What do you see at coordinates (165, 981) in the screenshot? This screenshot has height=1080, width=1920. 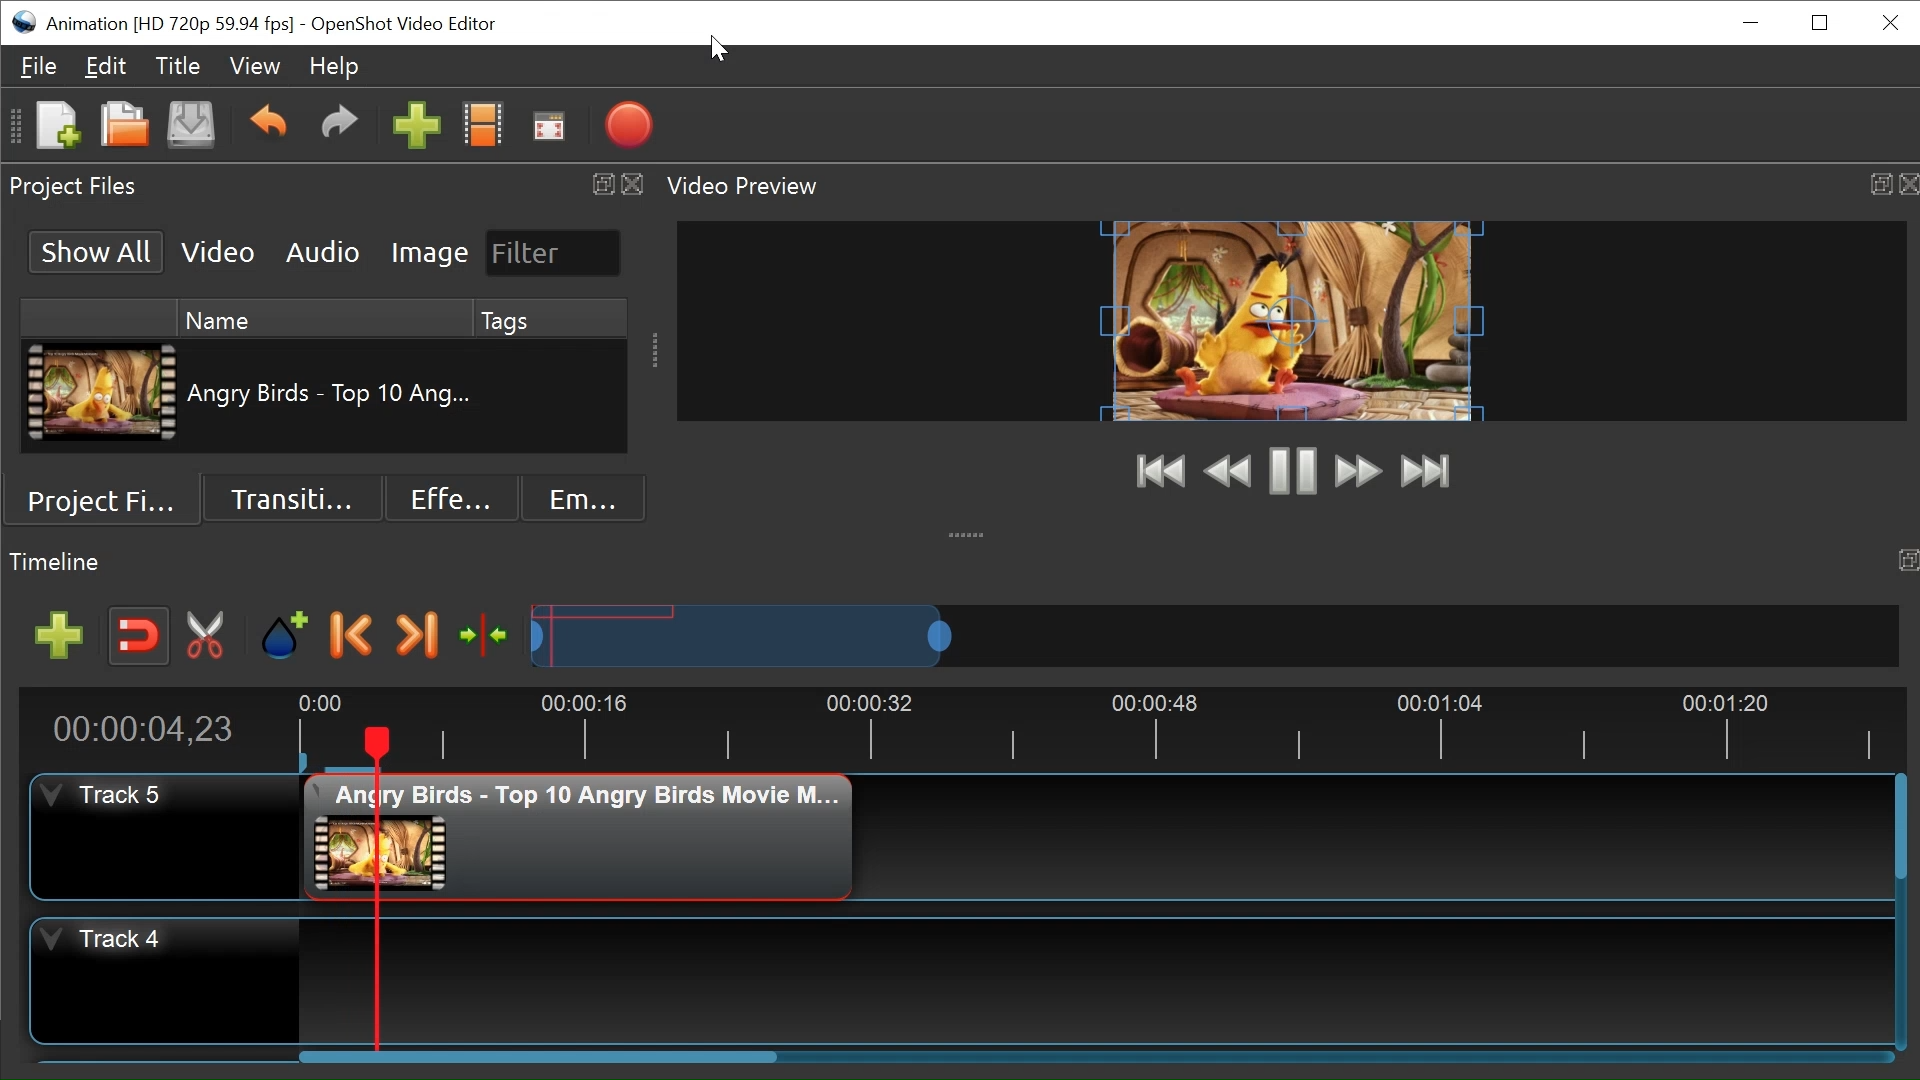 I see `Track Header` at bounding box center [165, 981].